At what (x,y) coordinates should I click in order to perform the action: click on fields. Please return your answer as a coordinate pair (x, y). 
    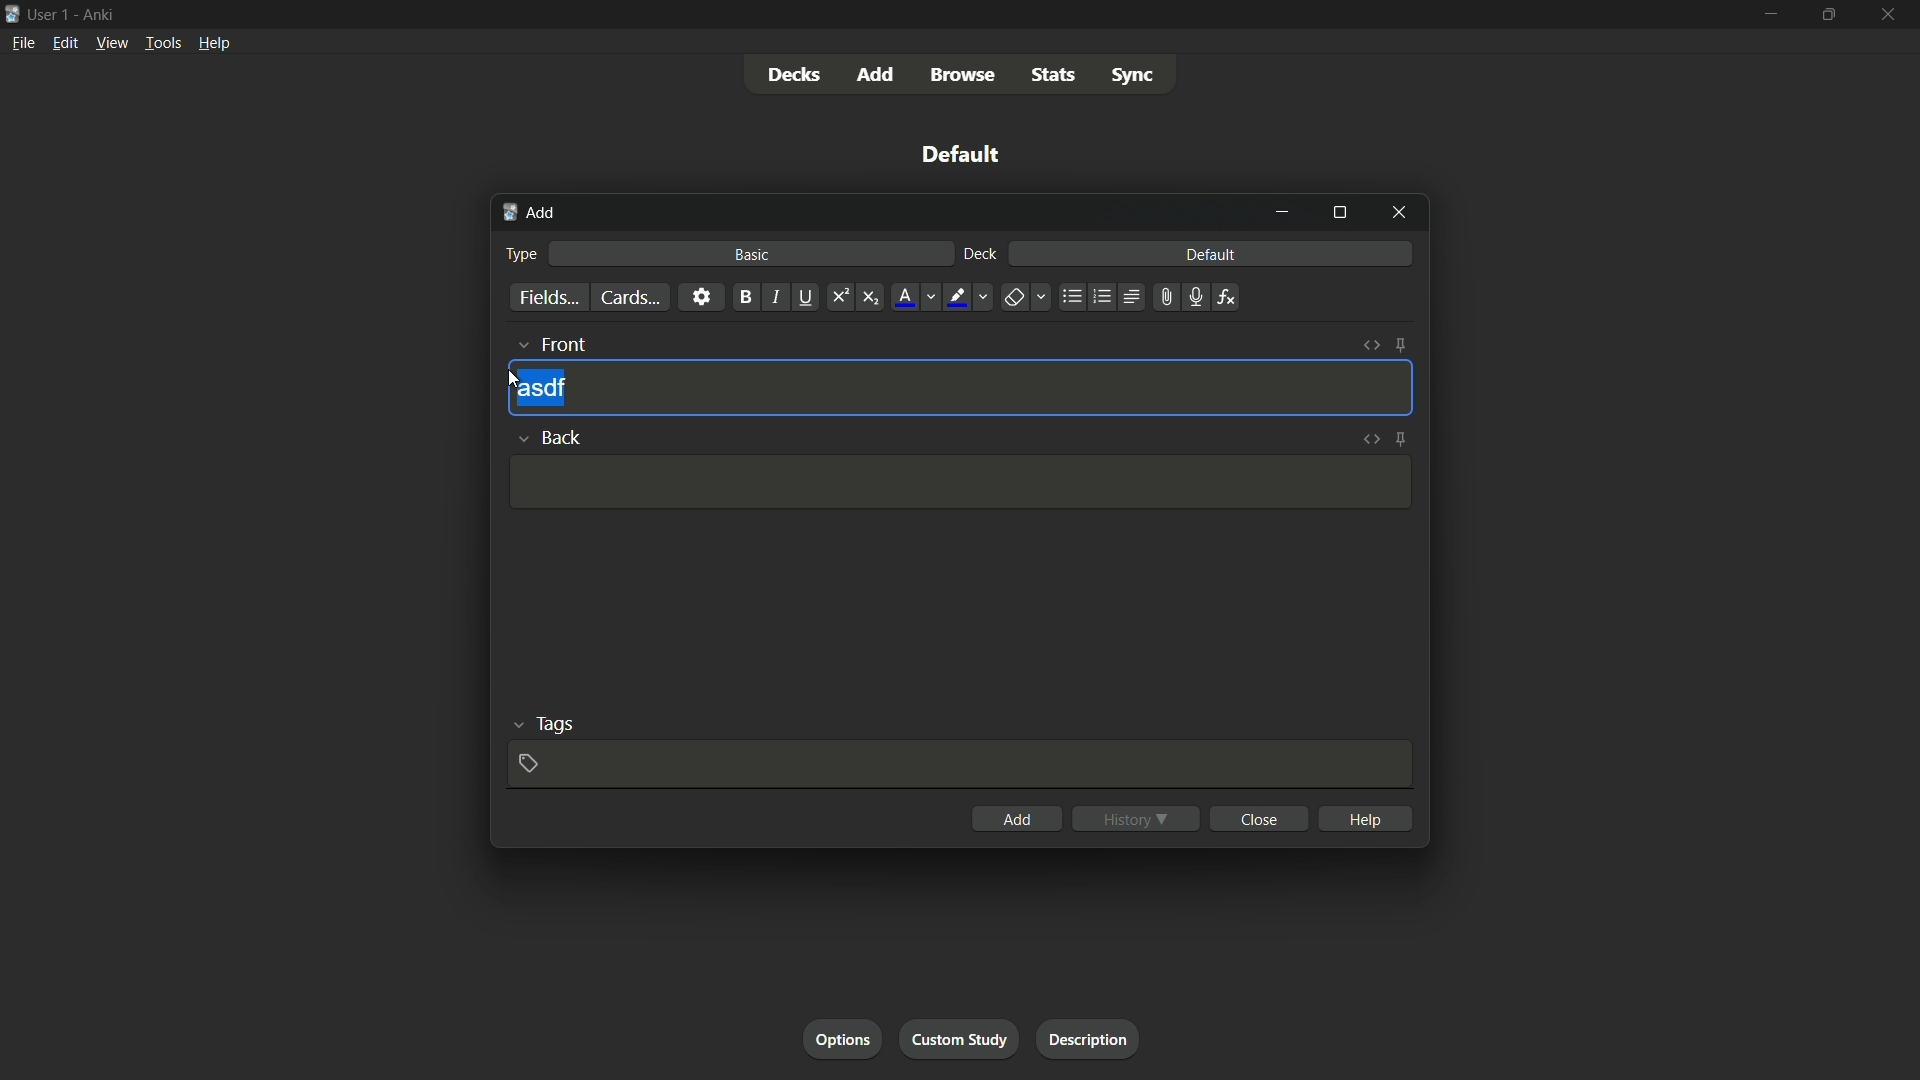
    Looking at the image, I should click on (548, 297).